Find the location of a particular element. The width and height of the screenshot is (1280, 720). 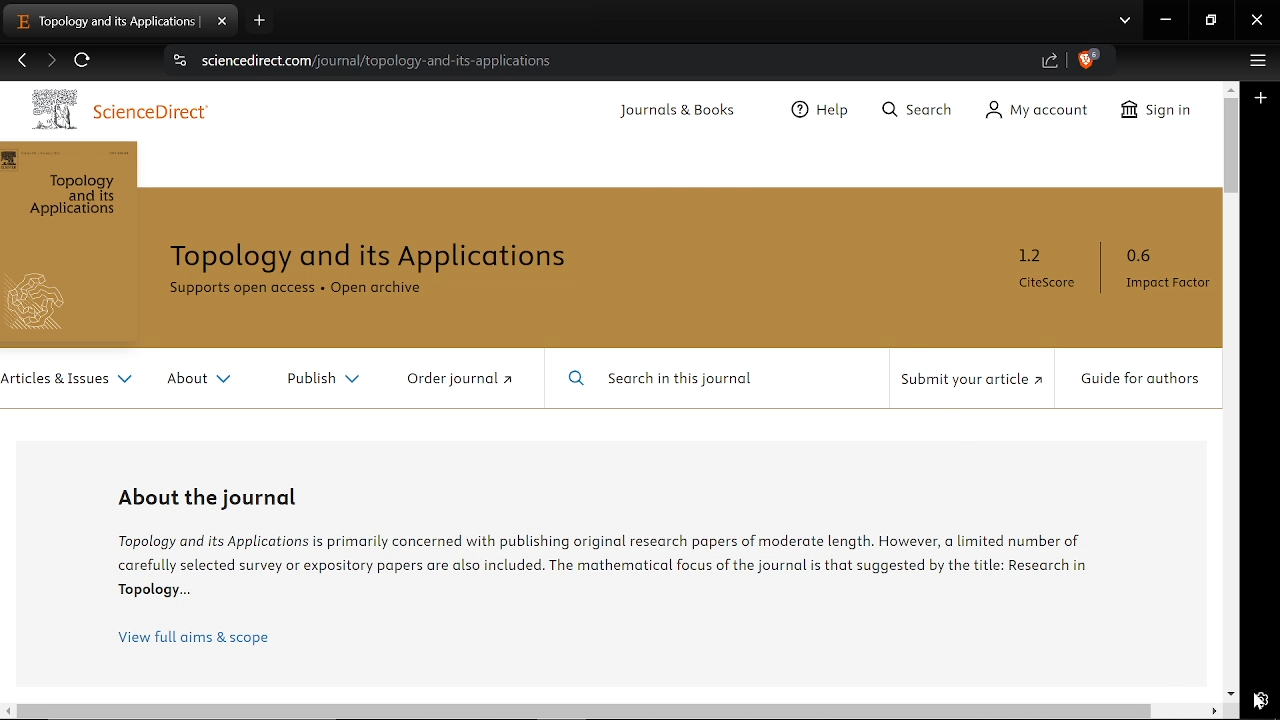

Journals and Books is located at coordinates (670, 111).